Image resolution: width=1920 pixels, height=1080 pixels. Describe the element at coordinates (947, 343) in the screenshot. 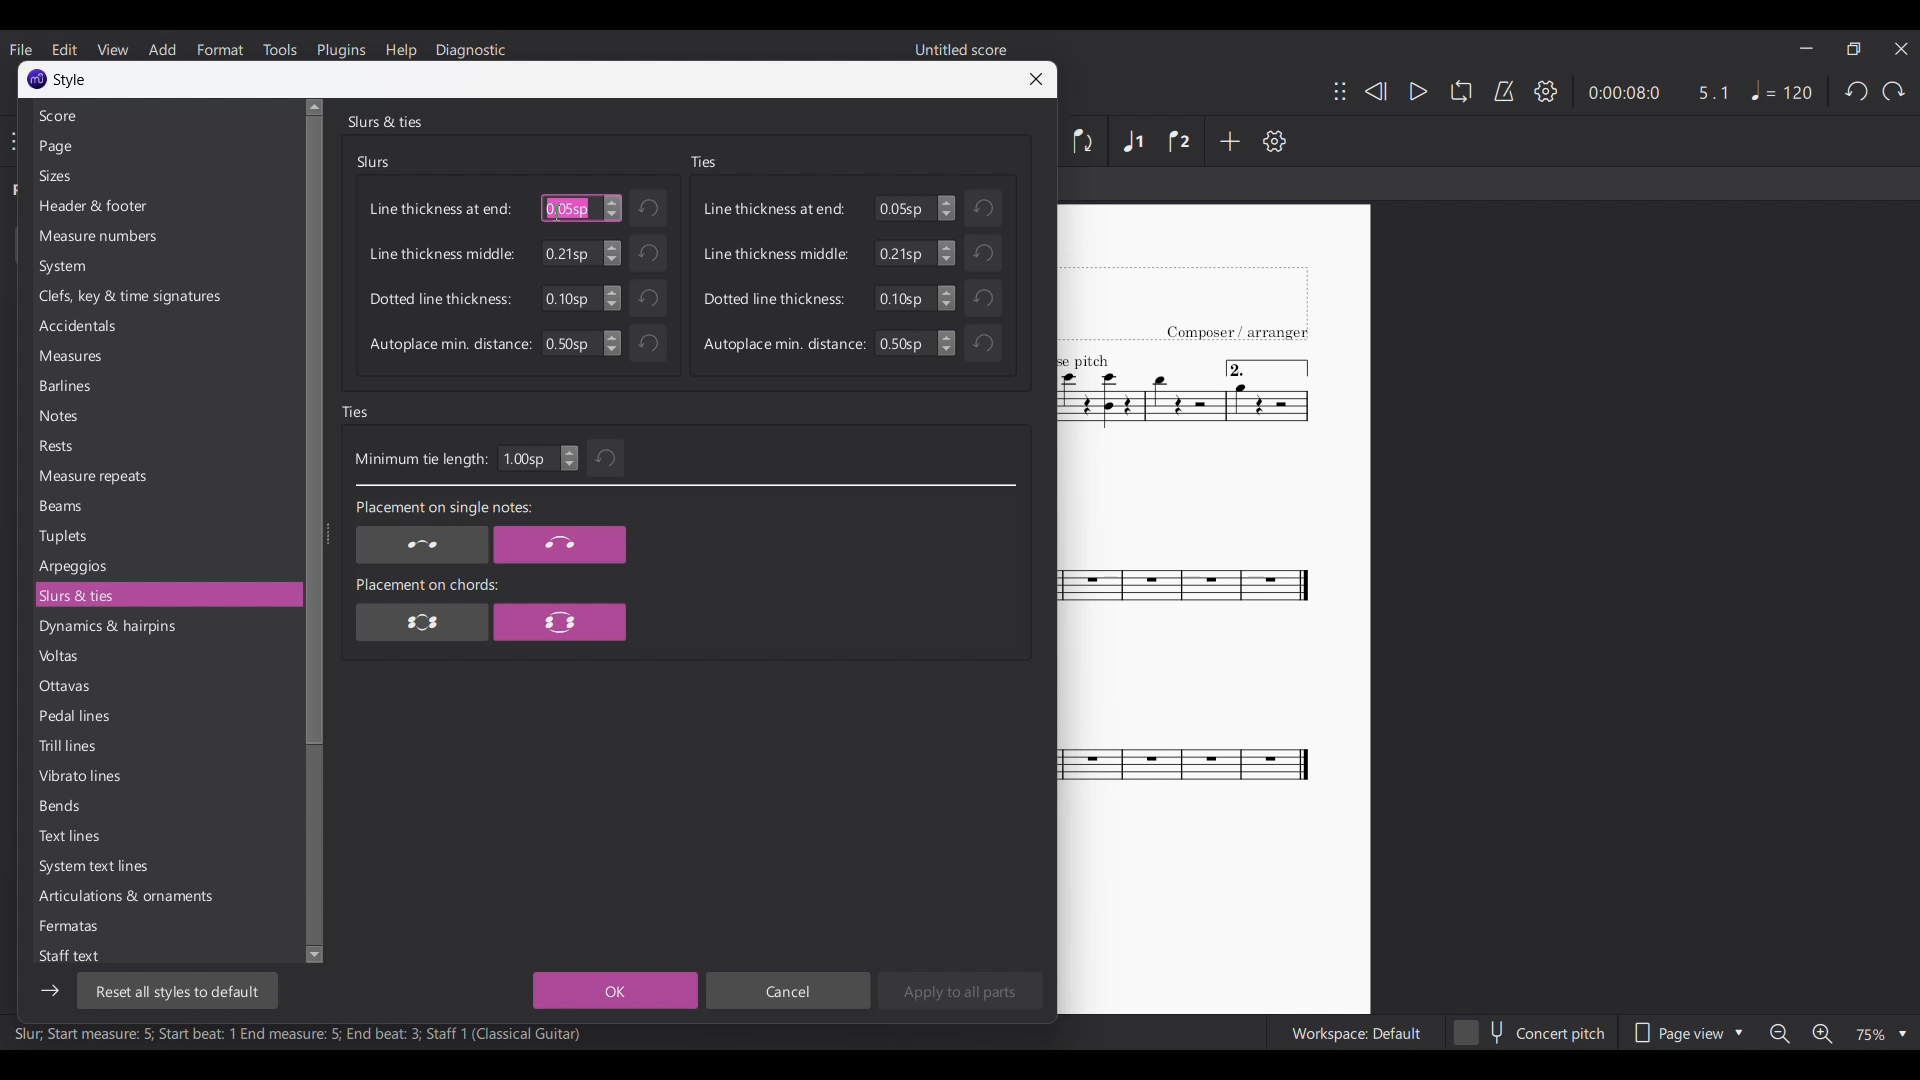

I see `Change autoplace min. distance` at that location.